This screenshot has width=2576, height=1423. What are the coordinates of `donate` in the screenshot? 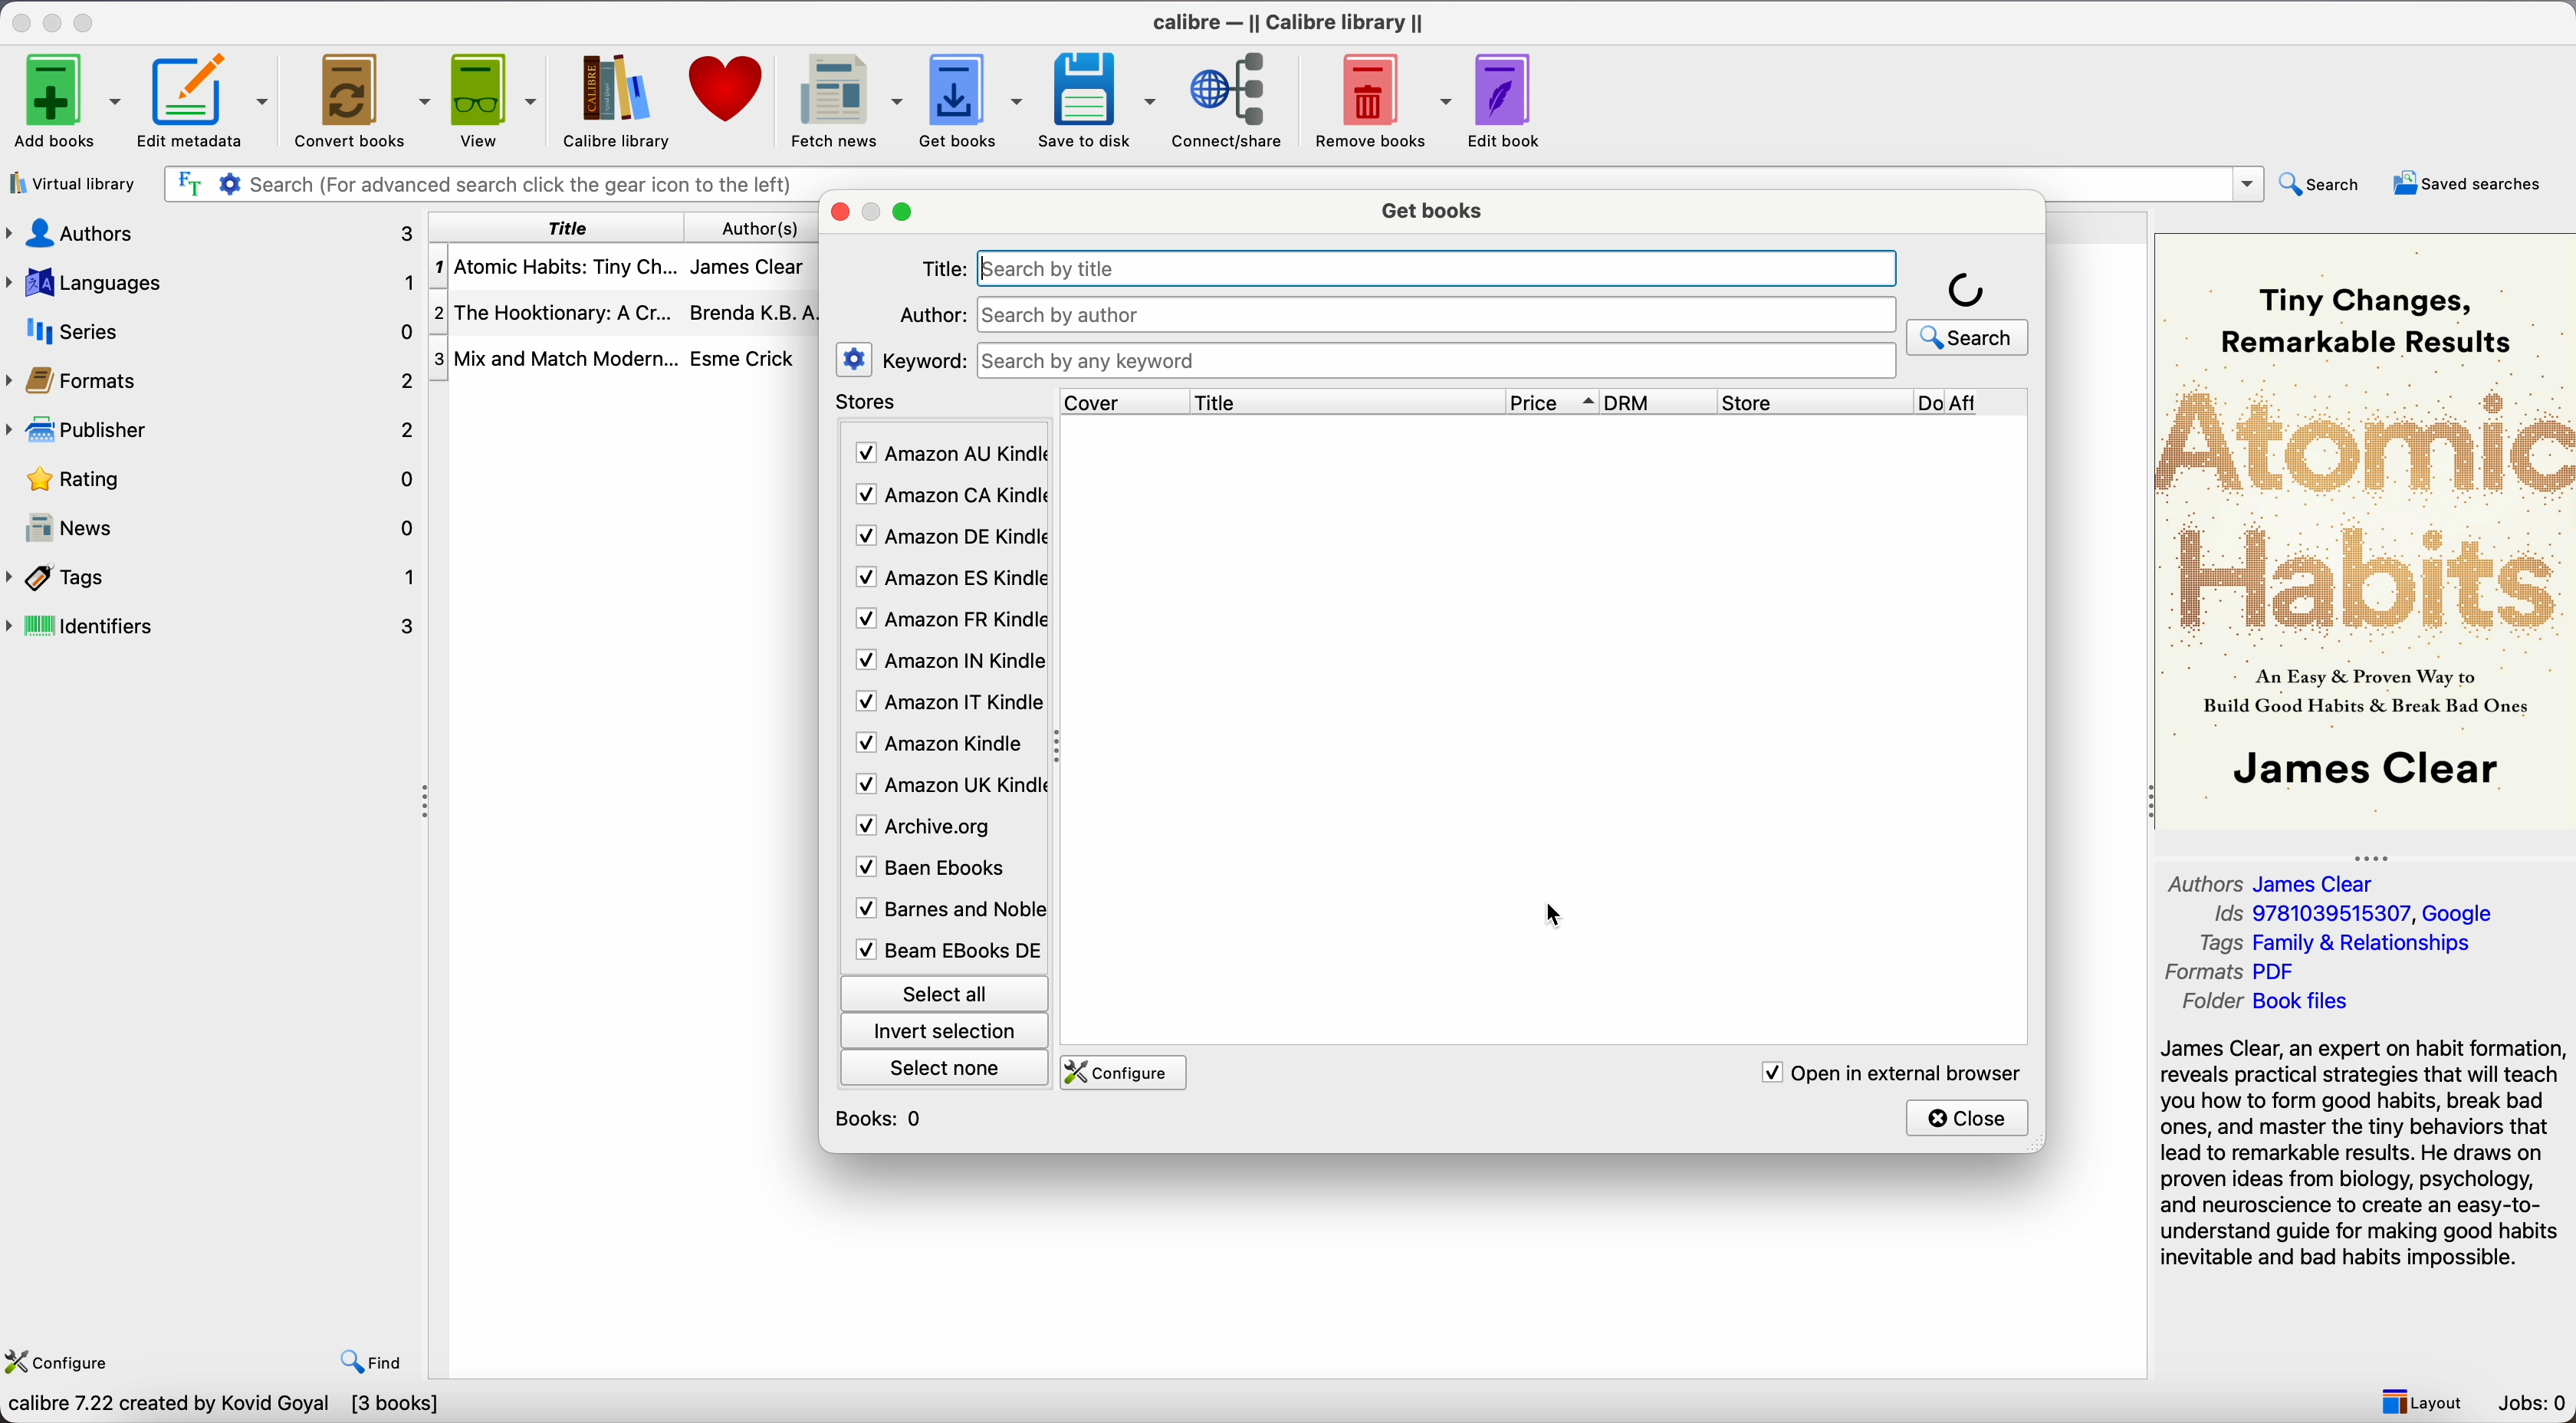 It's located at (724, 93).